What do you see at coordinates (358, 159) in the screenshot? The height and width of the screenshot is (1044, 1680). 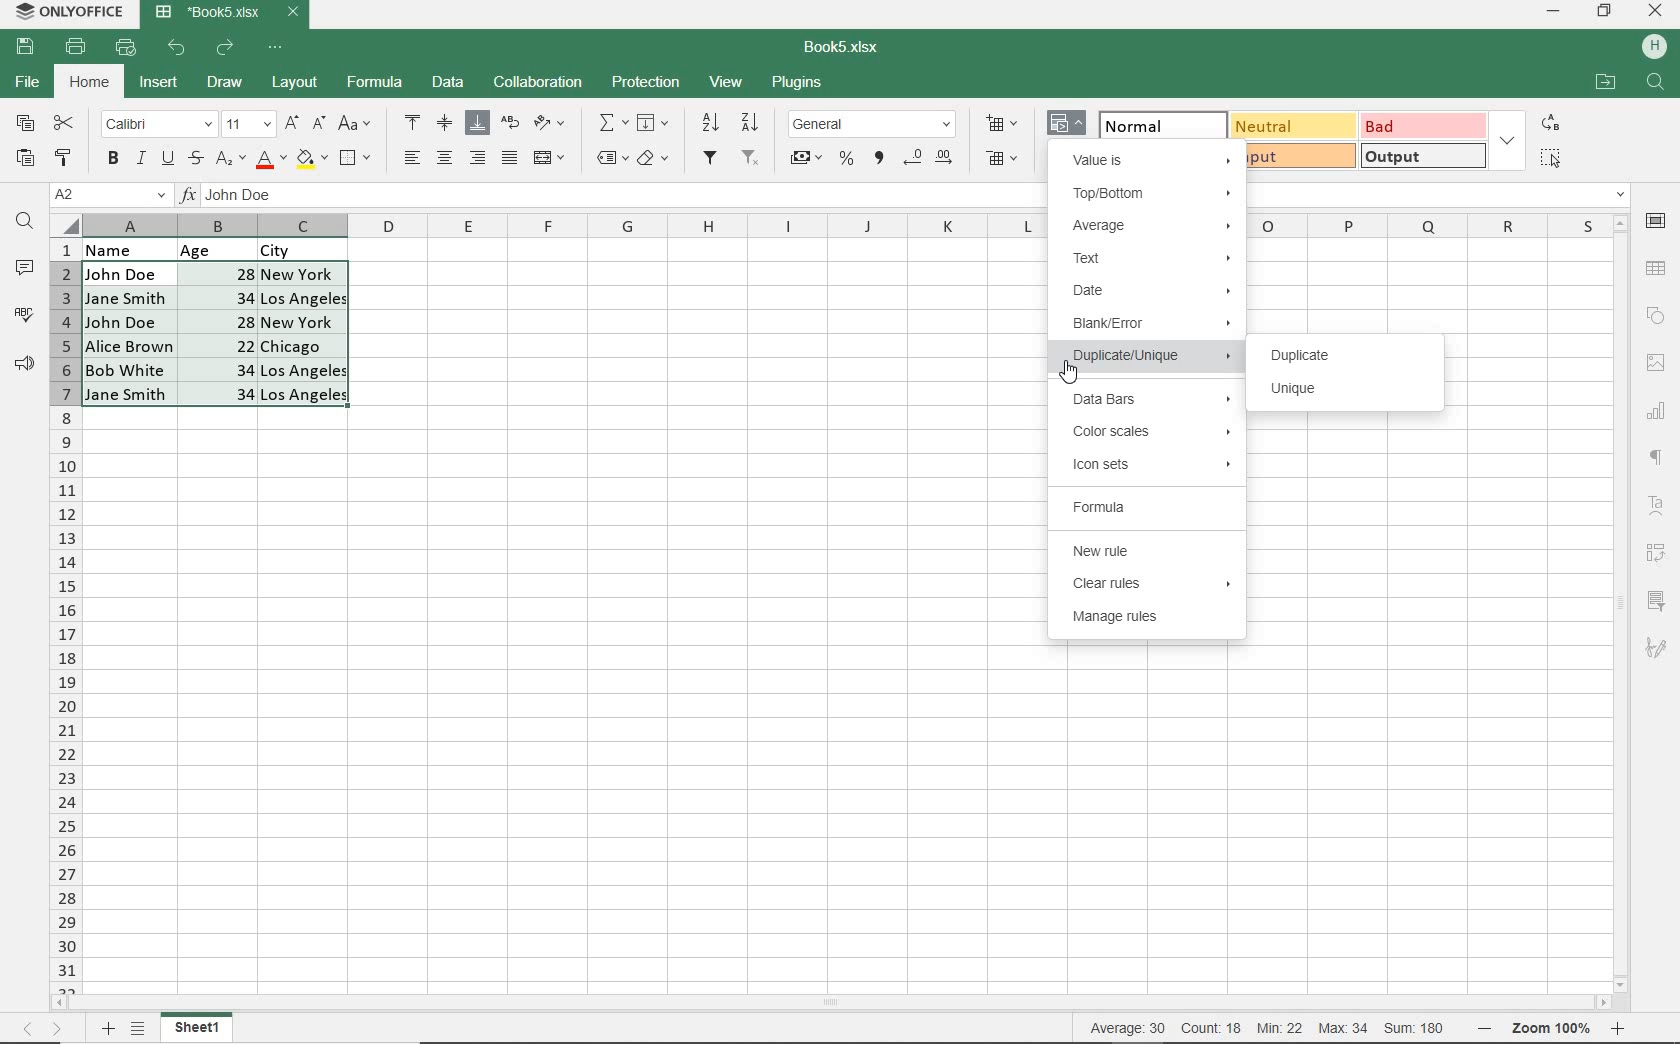 I see `BORDERS` at bounding box center [358, 159].